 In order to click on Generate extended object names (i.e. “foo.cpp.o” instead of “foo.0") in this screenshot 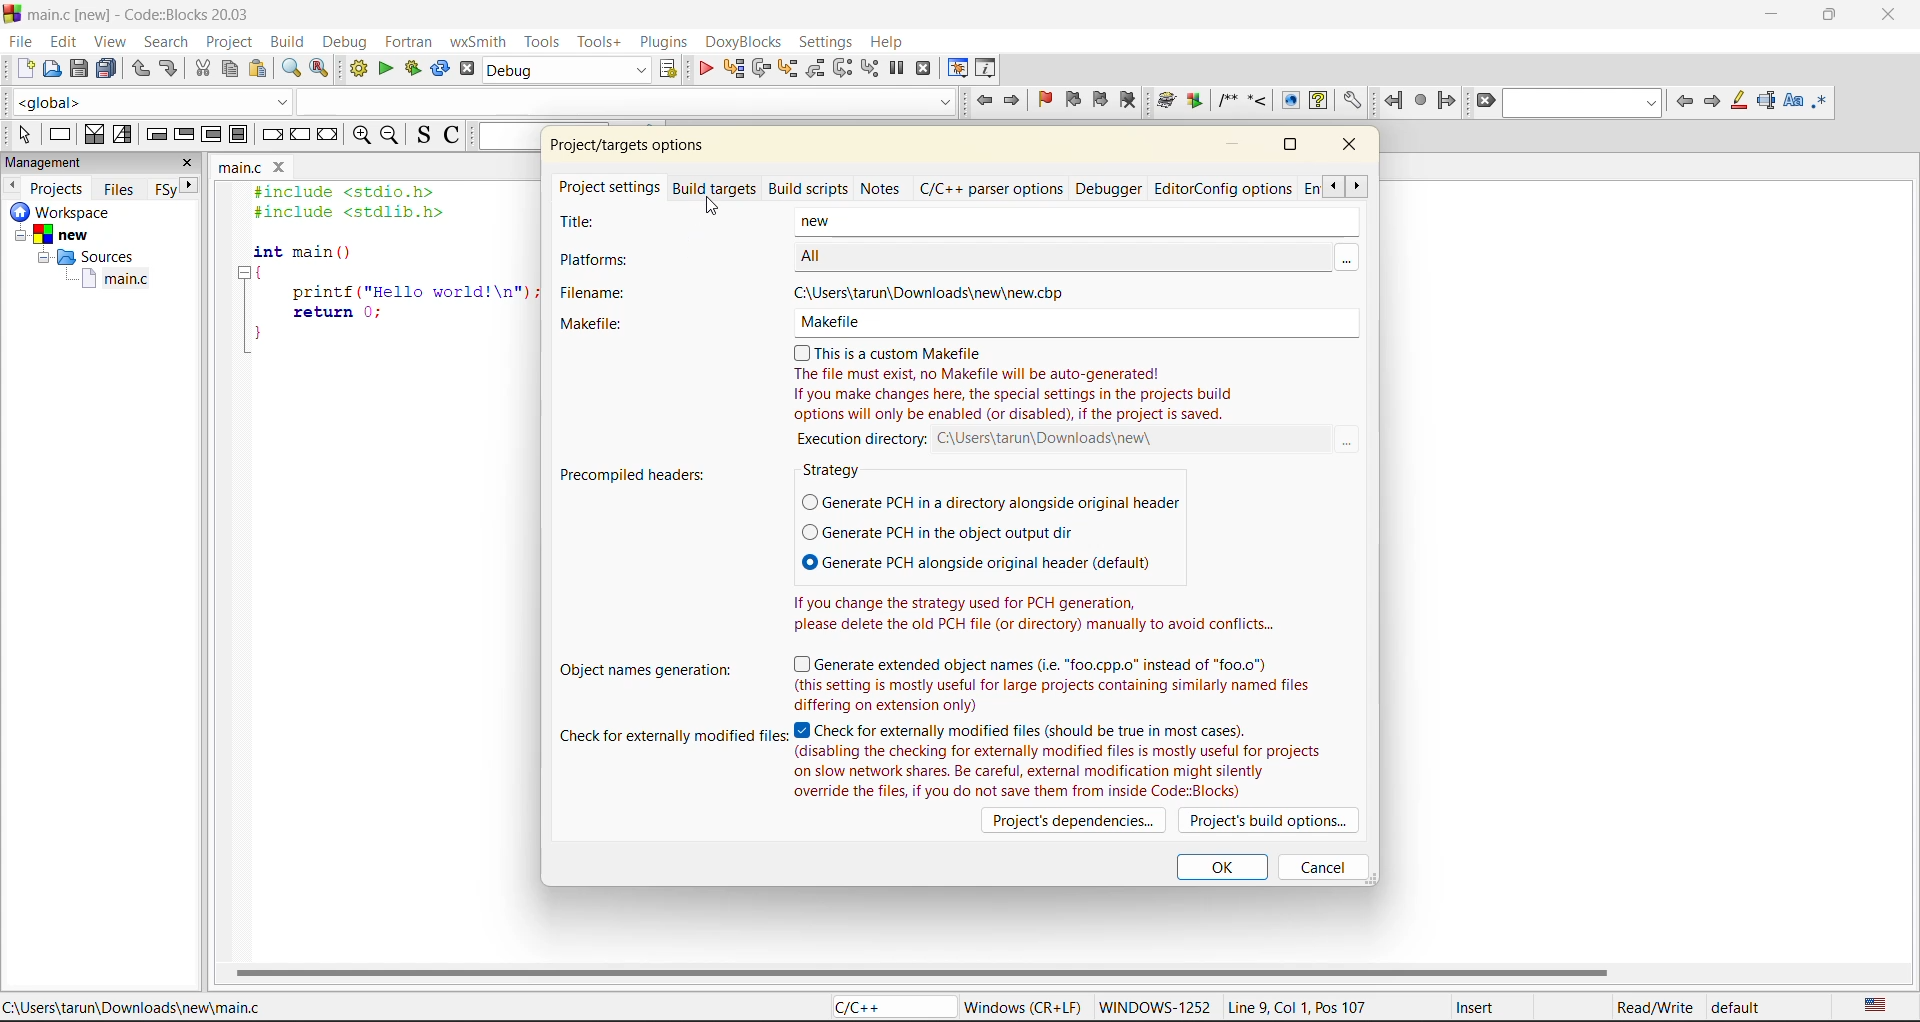, I will do `click(1040, 662)`.